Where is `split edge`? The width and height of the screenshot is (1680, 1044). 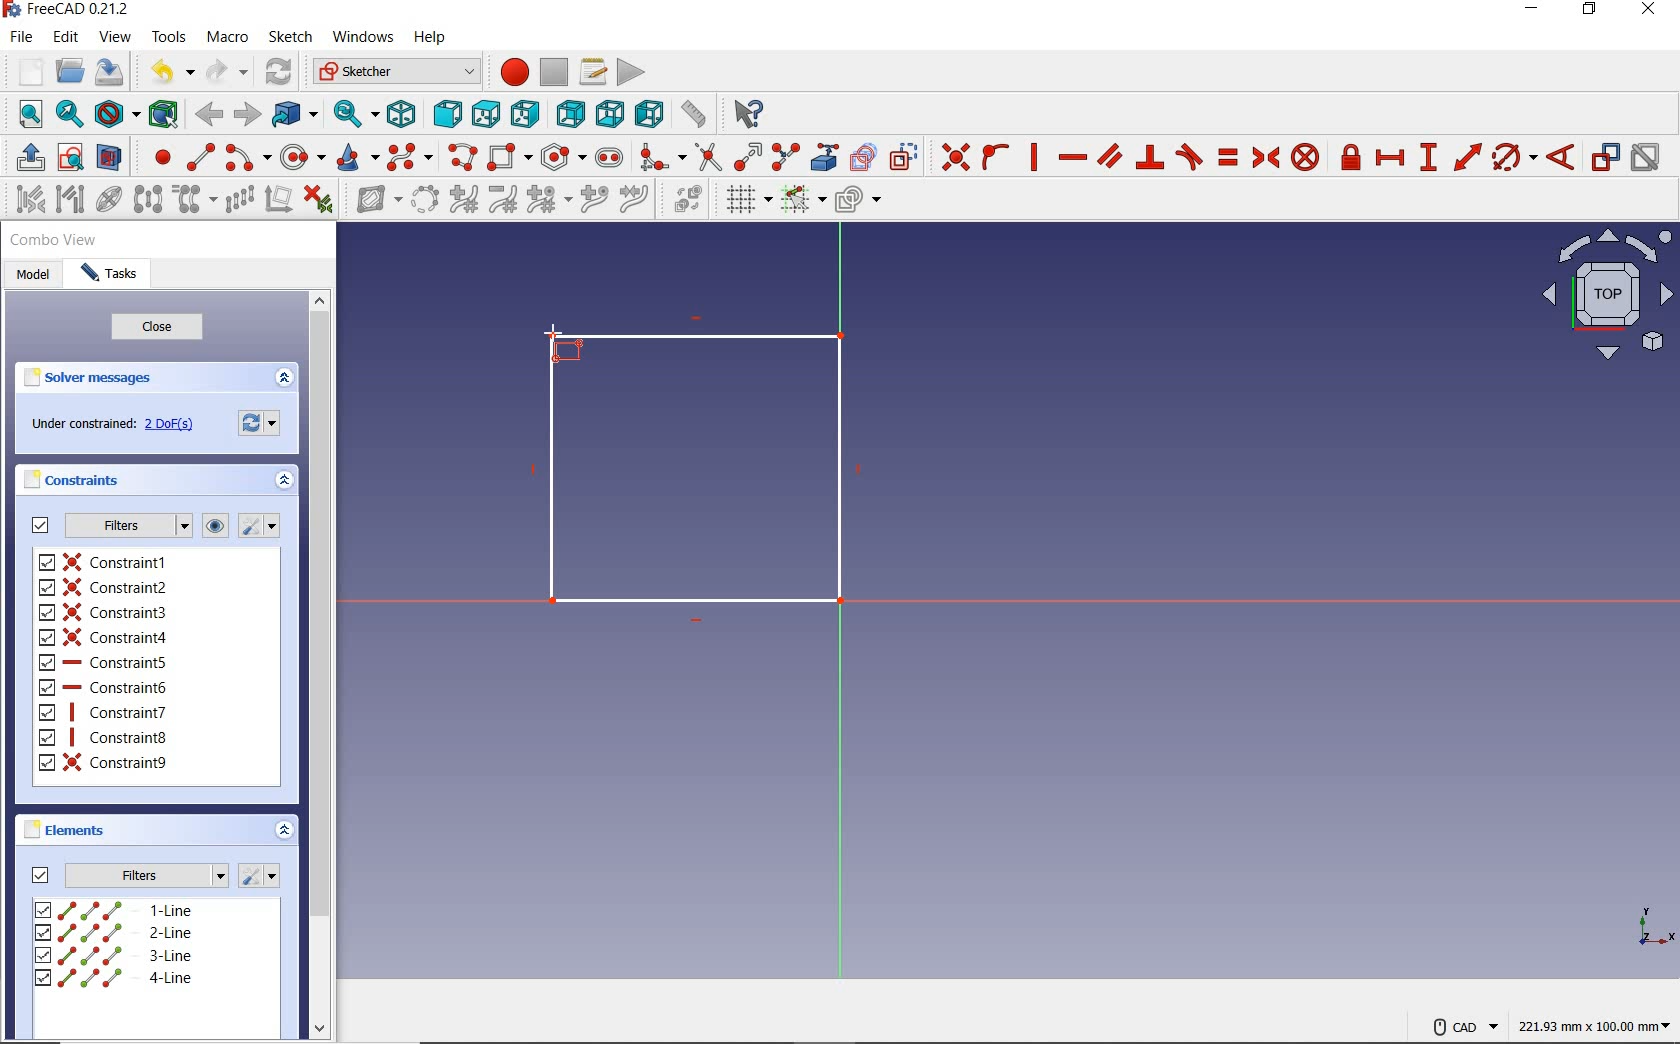 split edge is located at coordinates (786, 157).